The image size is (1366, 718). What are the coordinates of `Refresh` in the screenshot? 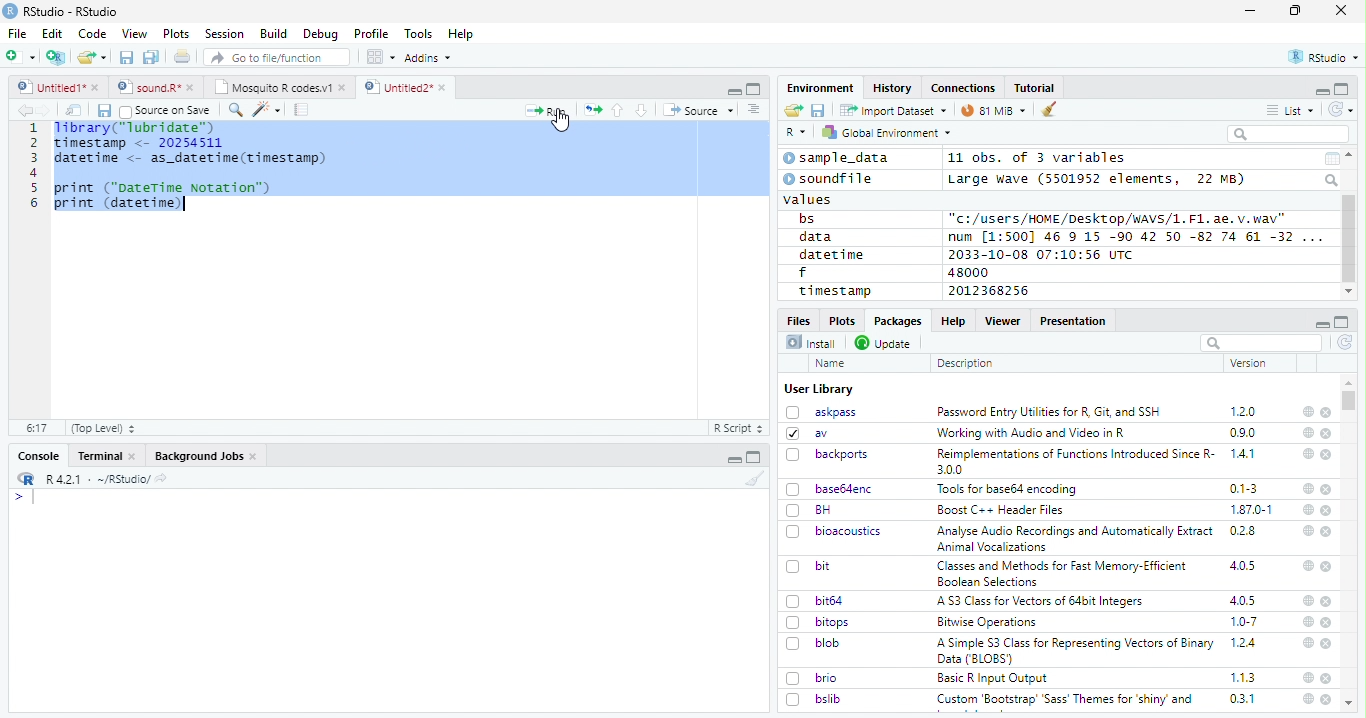 It's located at (1342, 109).